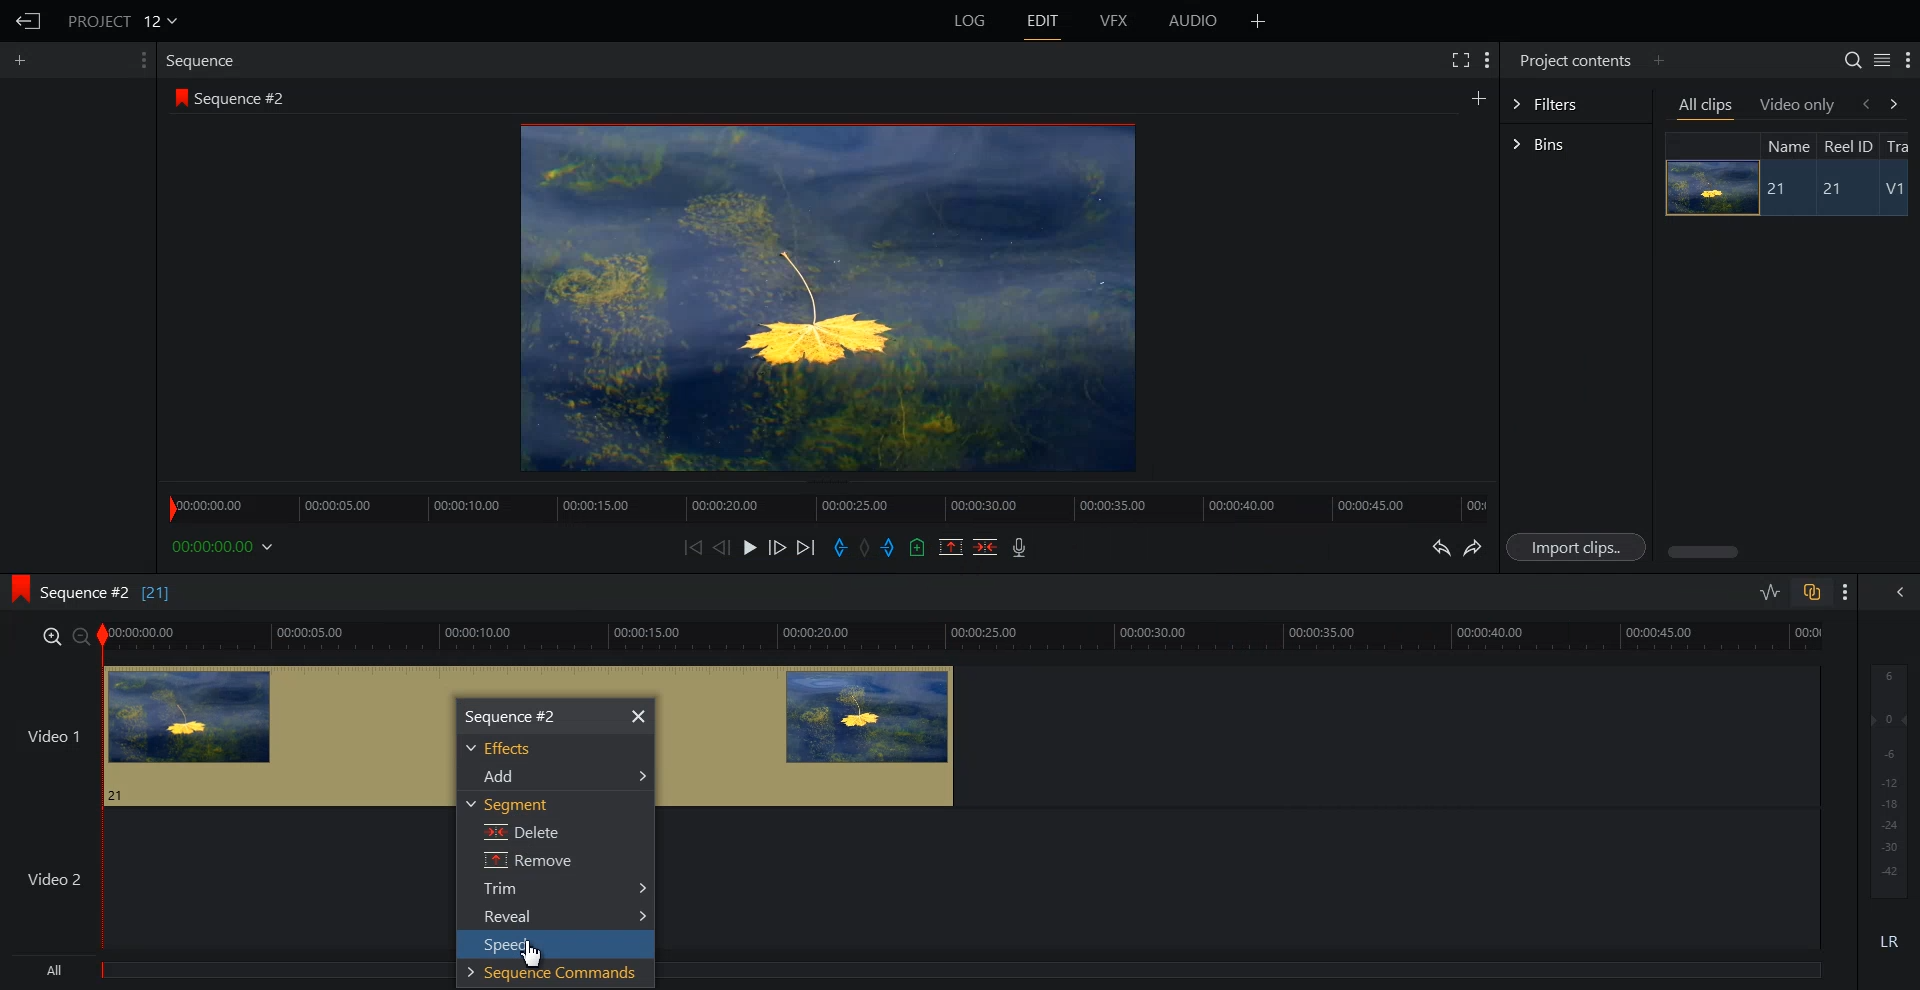 Image resolution: width=1920 pixels, height=990 pixels. I want to click on Remove, so click(526, 862).